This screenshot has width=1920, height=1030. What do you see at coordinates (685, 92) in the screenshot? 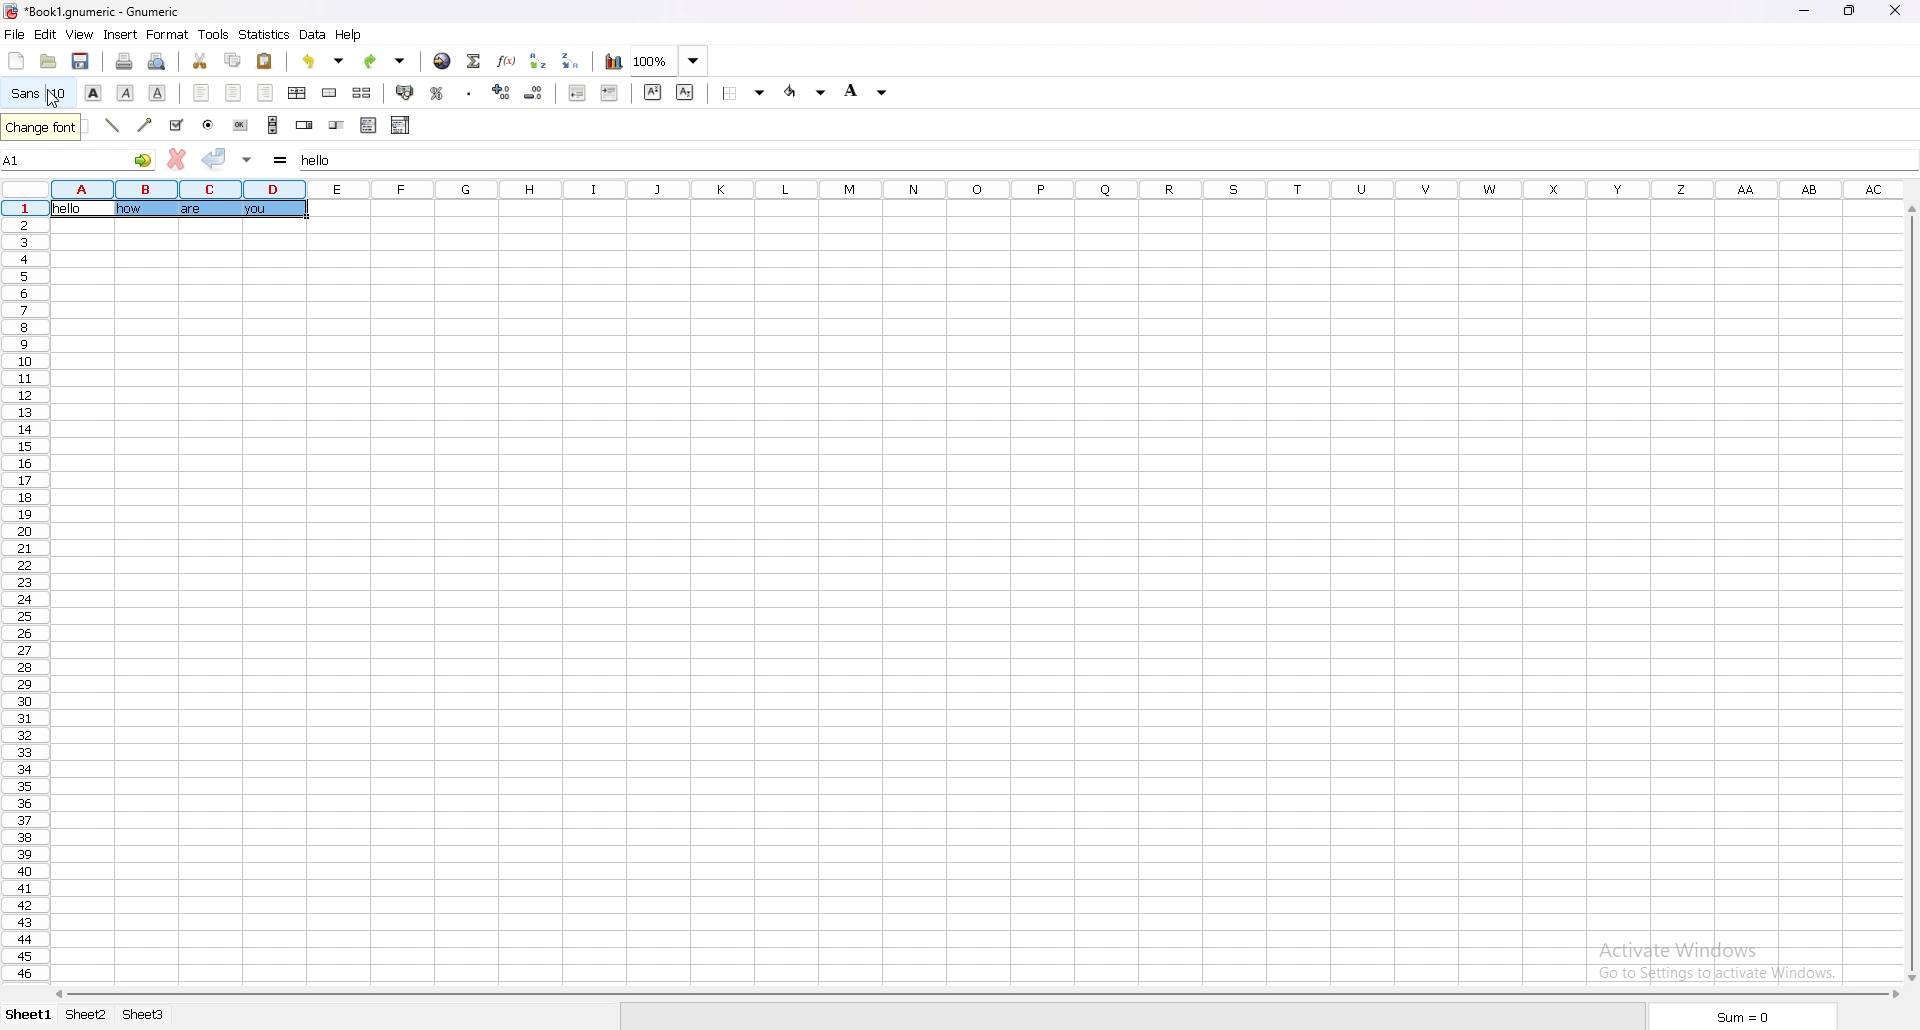
I see `subscript` at bounding box center [685, 92].